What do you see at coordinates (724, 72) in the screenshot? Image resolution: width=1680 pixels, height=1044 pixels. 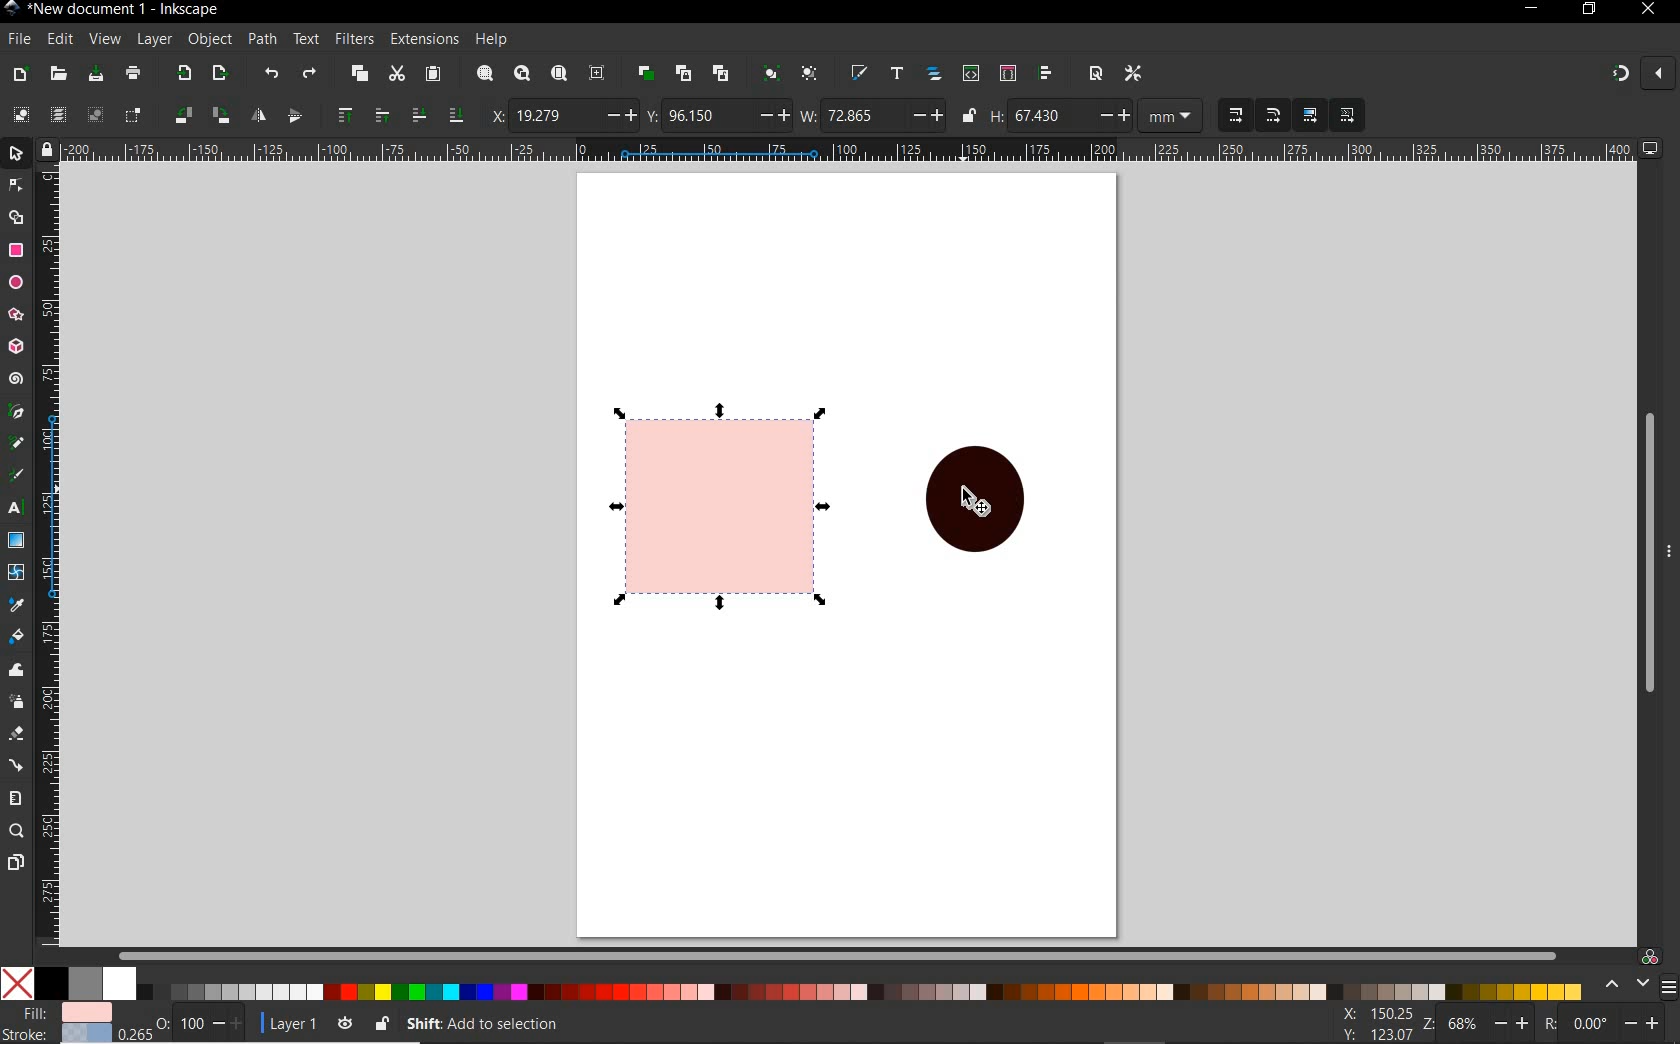 I see `unlink clone` at bounding box center [724, 72].